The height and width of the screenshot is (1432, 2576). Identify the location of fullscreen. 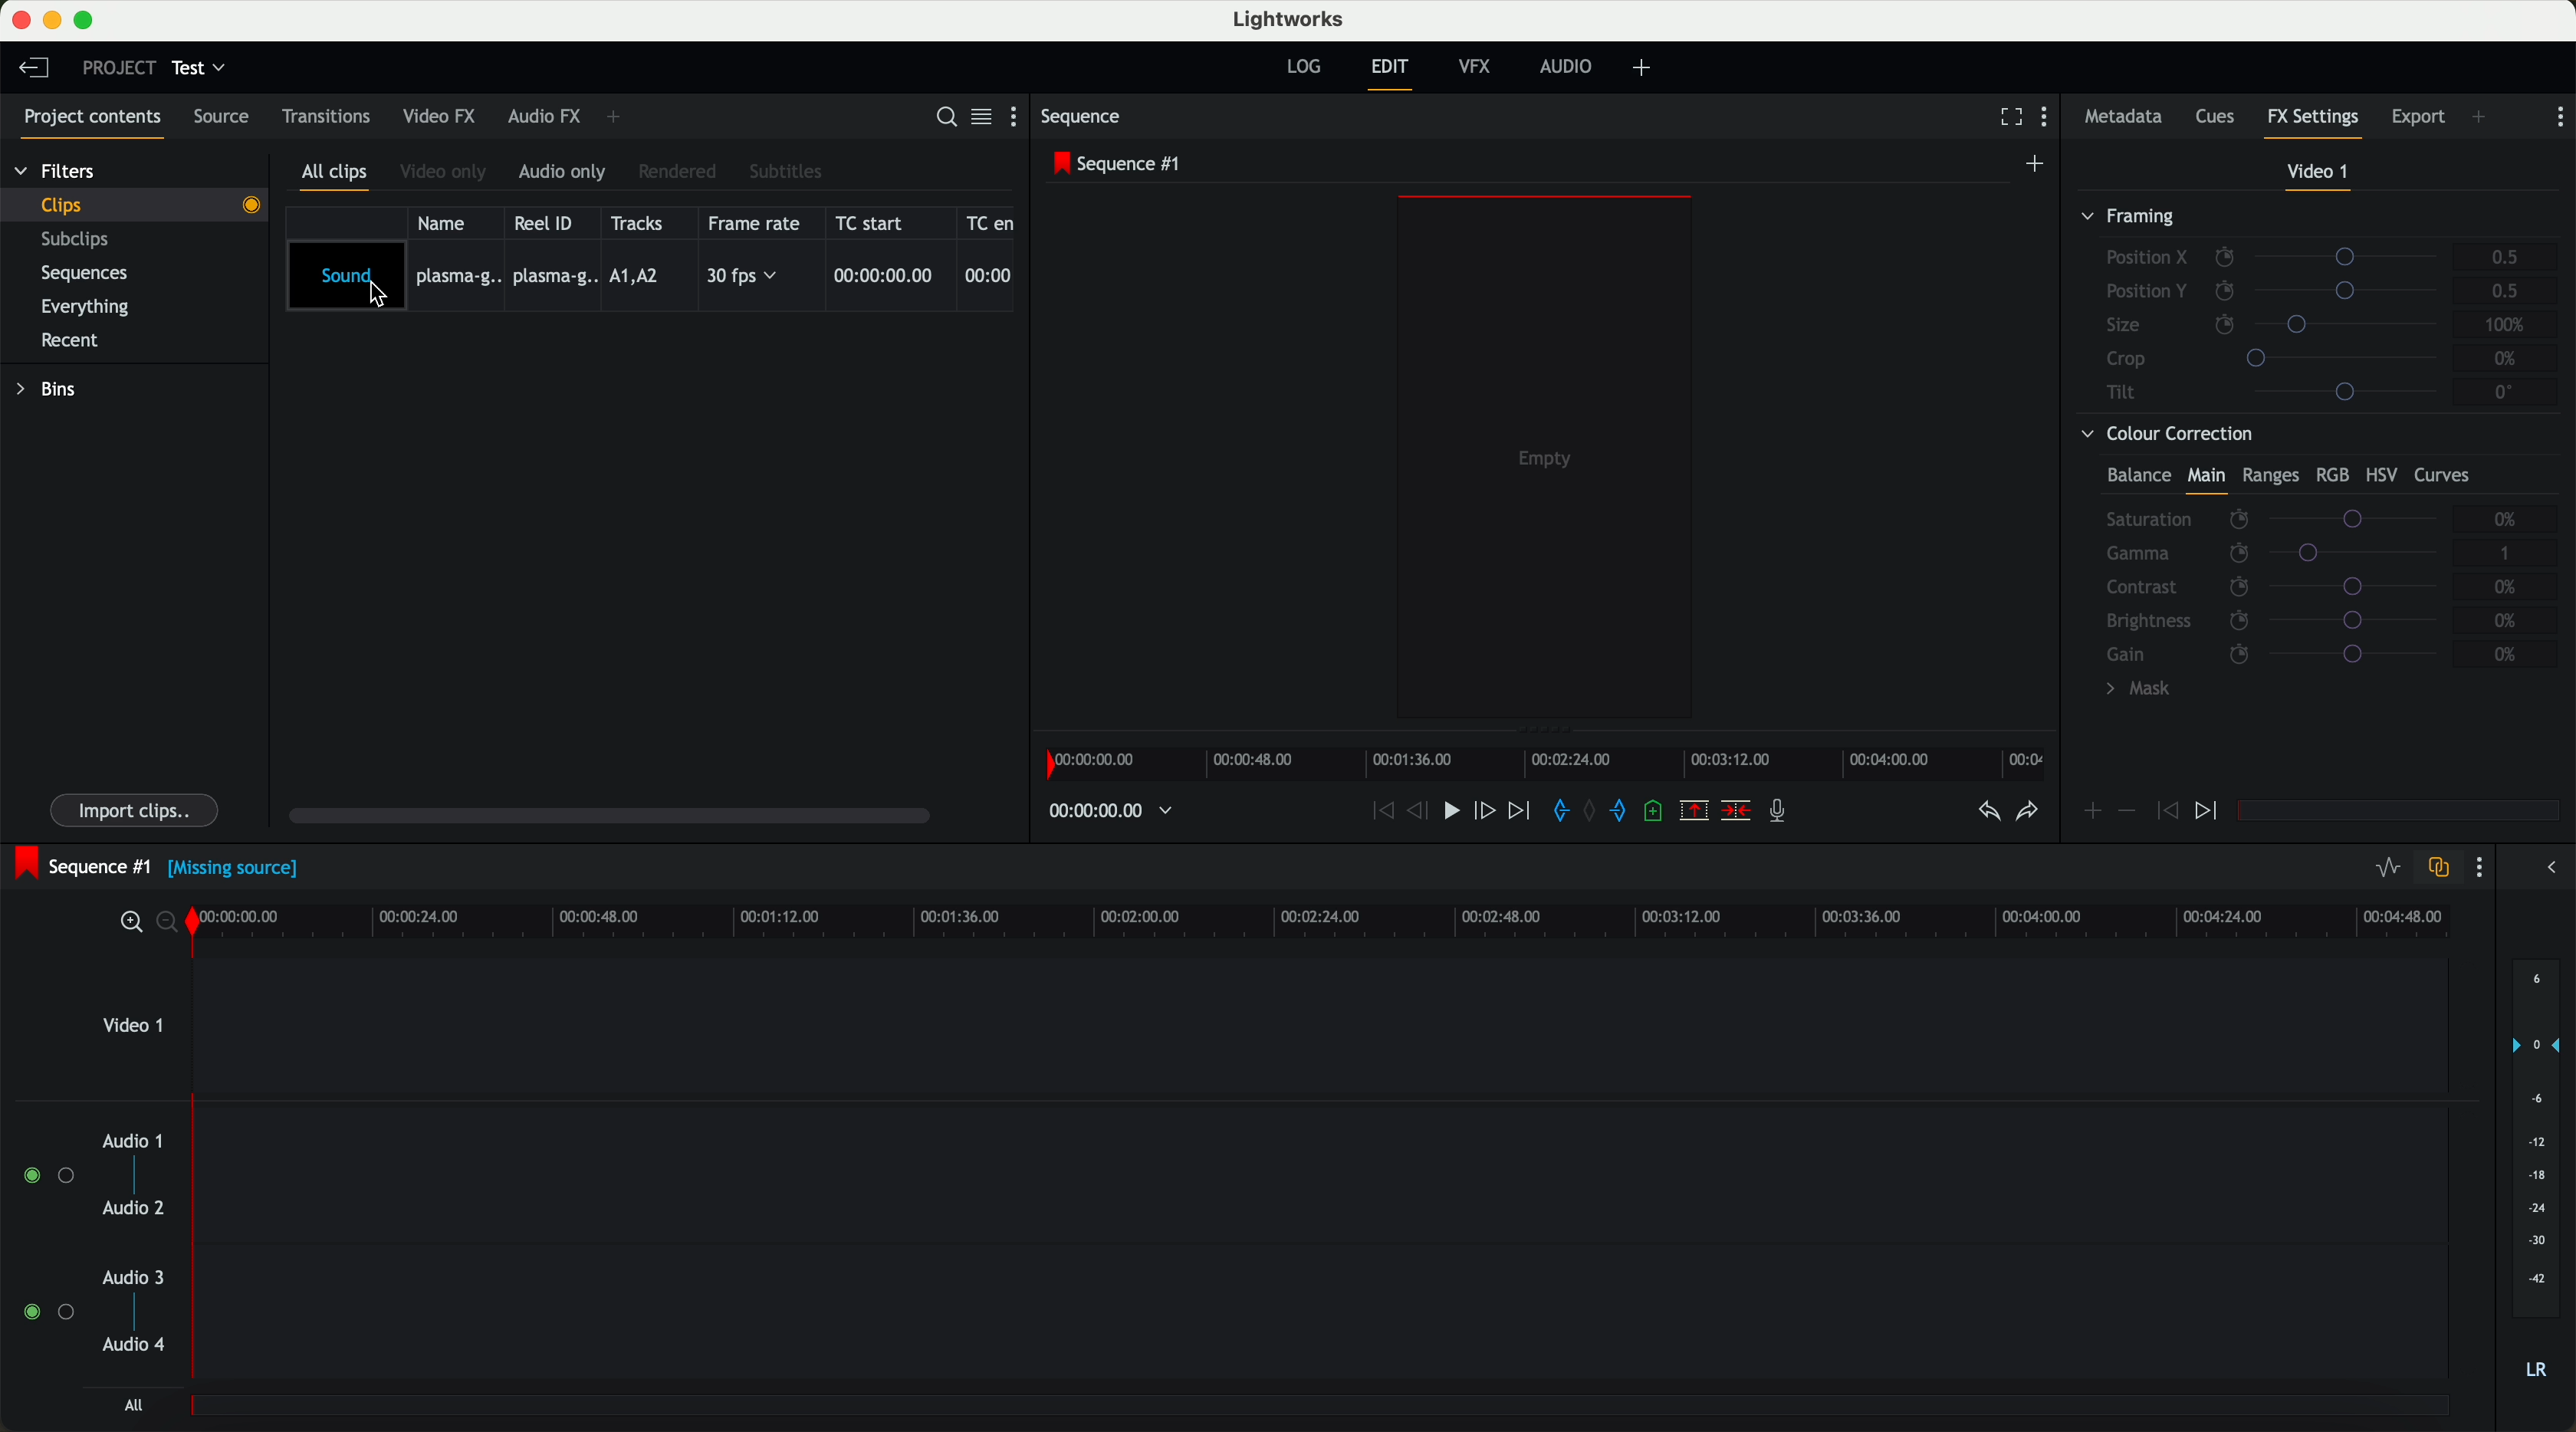
(2007, 118).